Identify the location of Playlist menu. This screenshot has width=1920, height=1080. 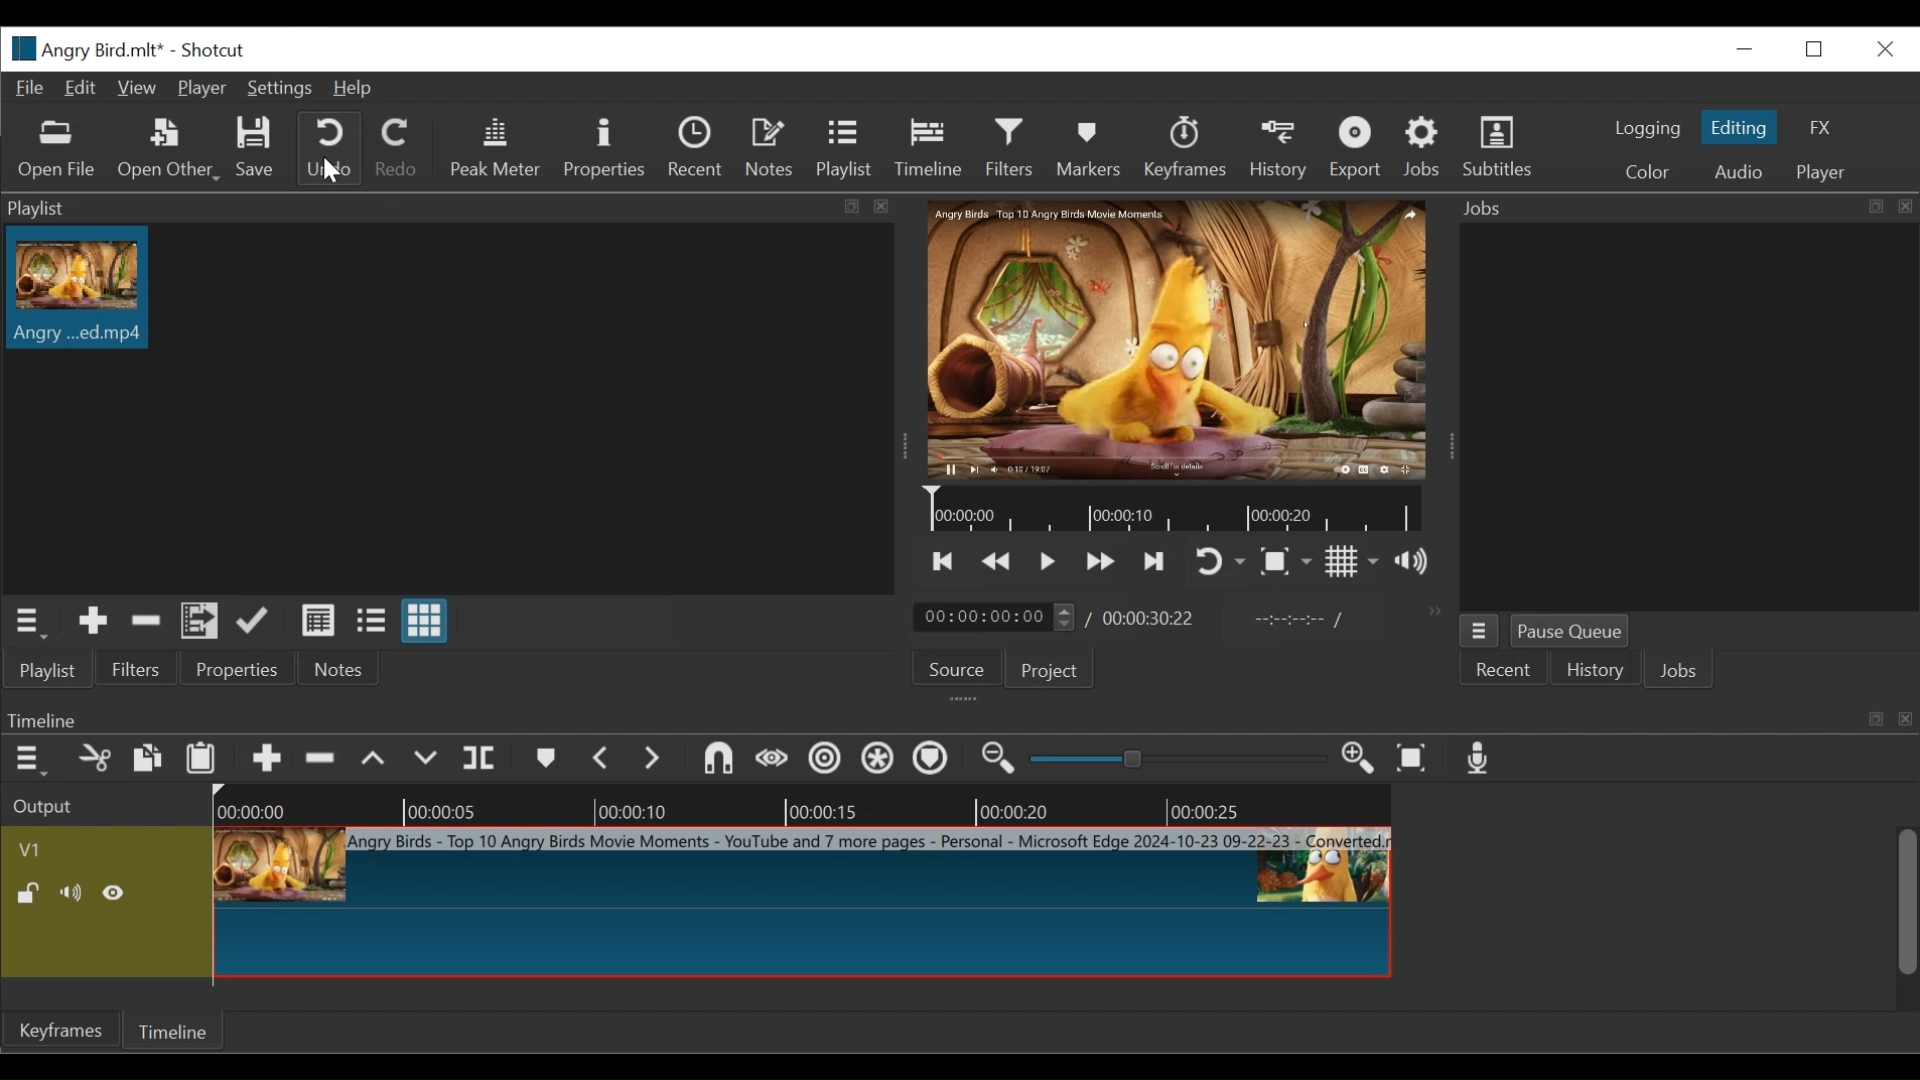
(27, 622).